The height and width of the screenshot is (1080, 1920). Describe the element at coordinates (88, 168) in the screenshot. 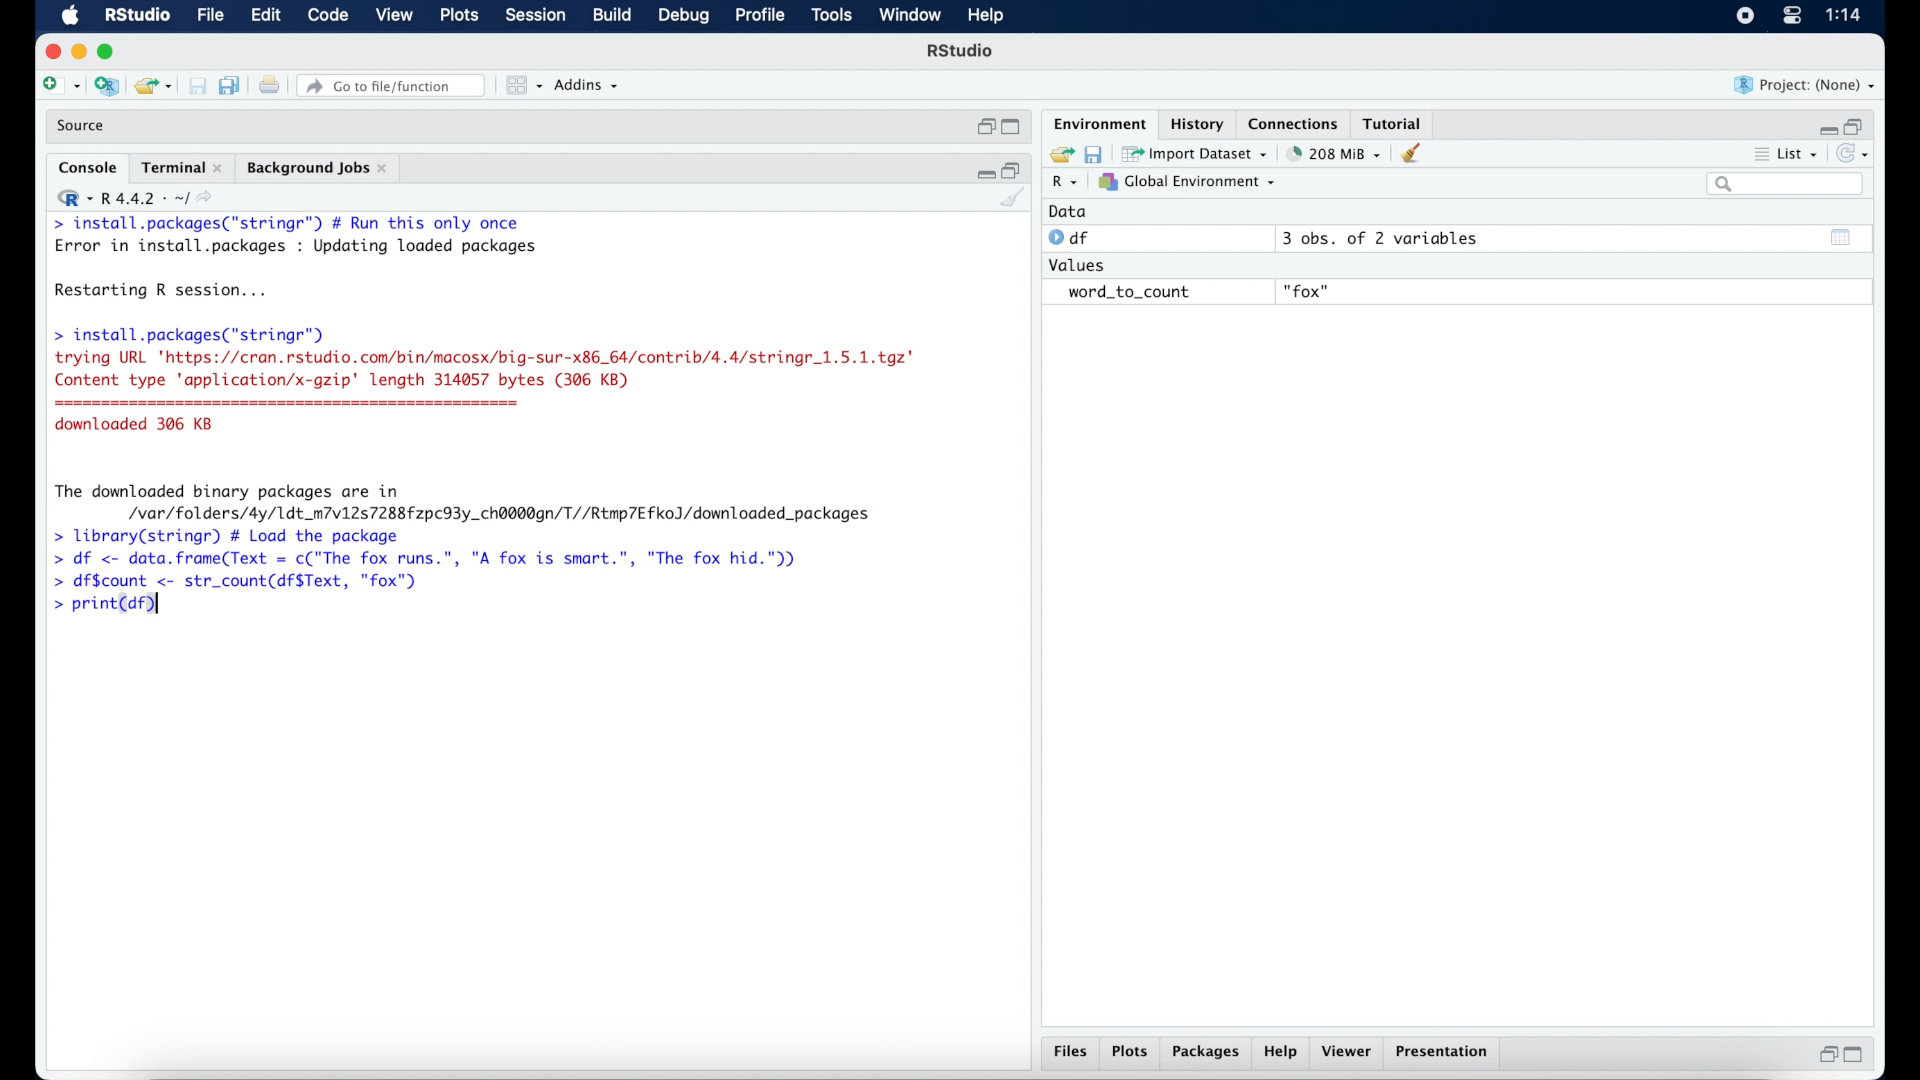

I see `console` at that location.